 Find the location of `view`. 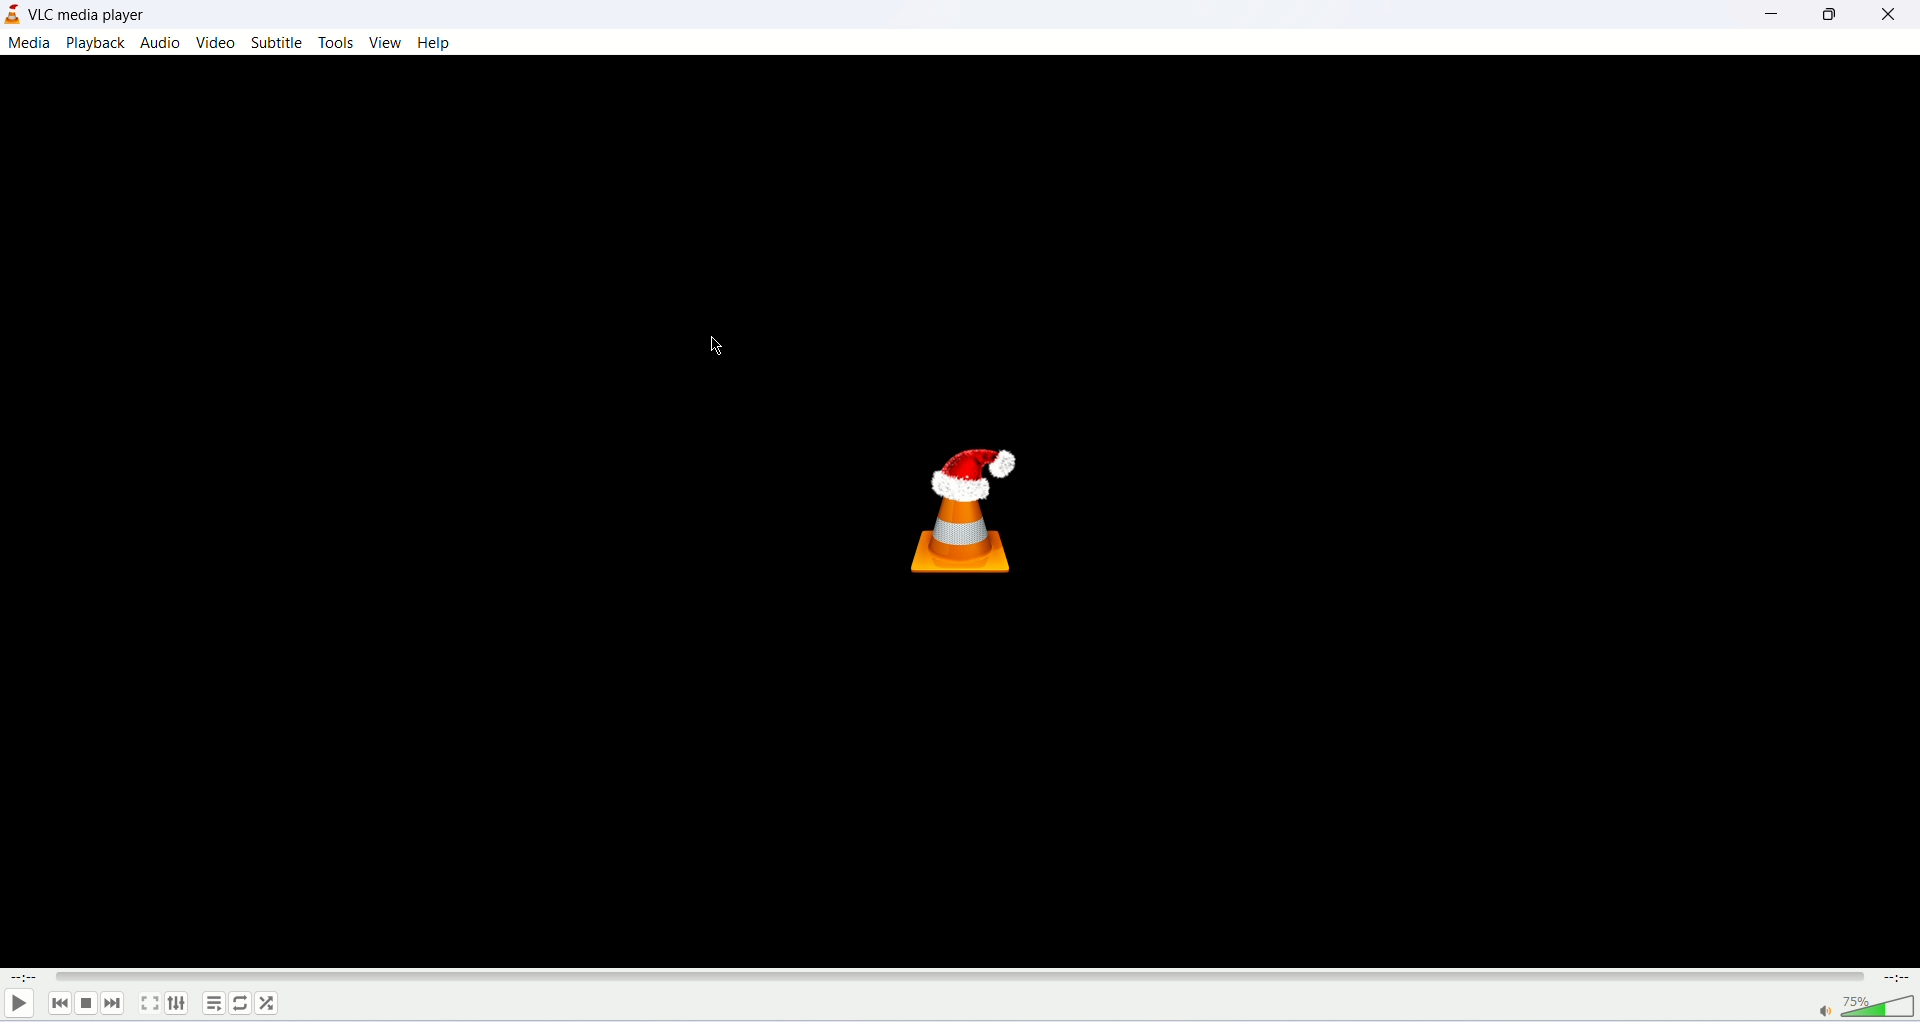

view is located at coordinates (386, 42).